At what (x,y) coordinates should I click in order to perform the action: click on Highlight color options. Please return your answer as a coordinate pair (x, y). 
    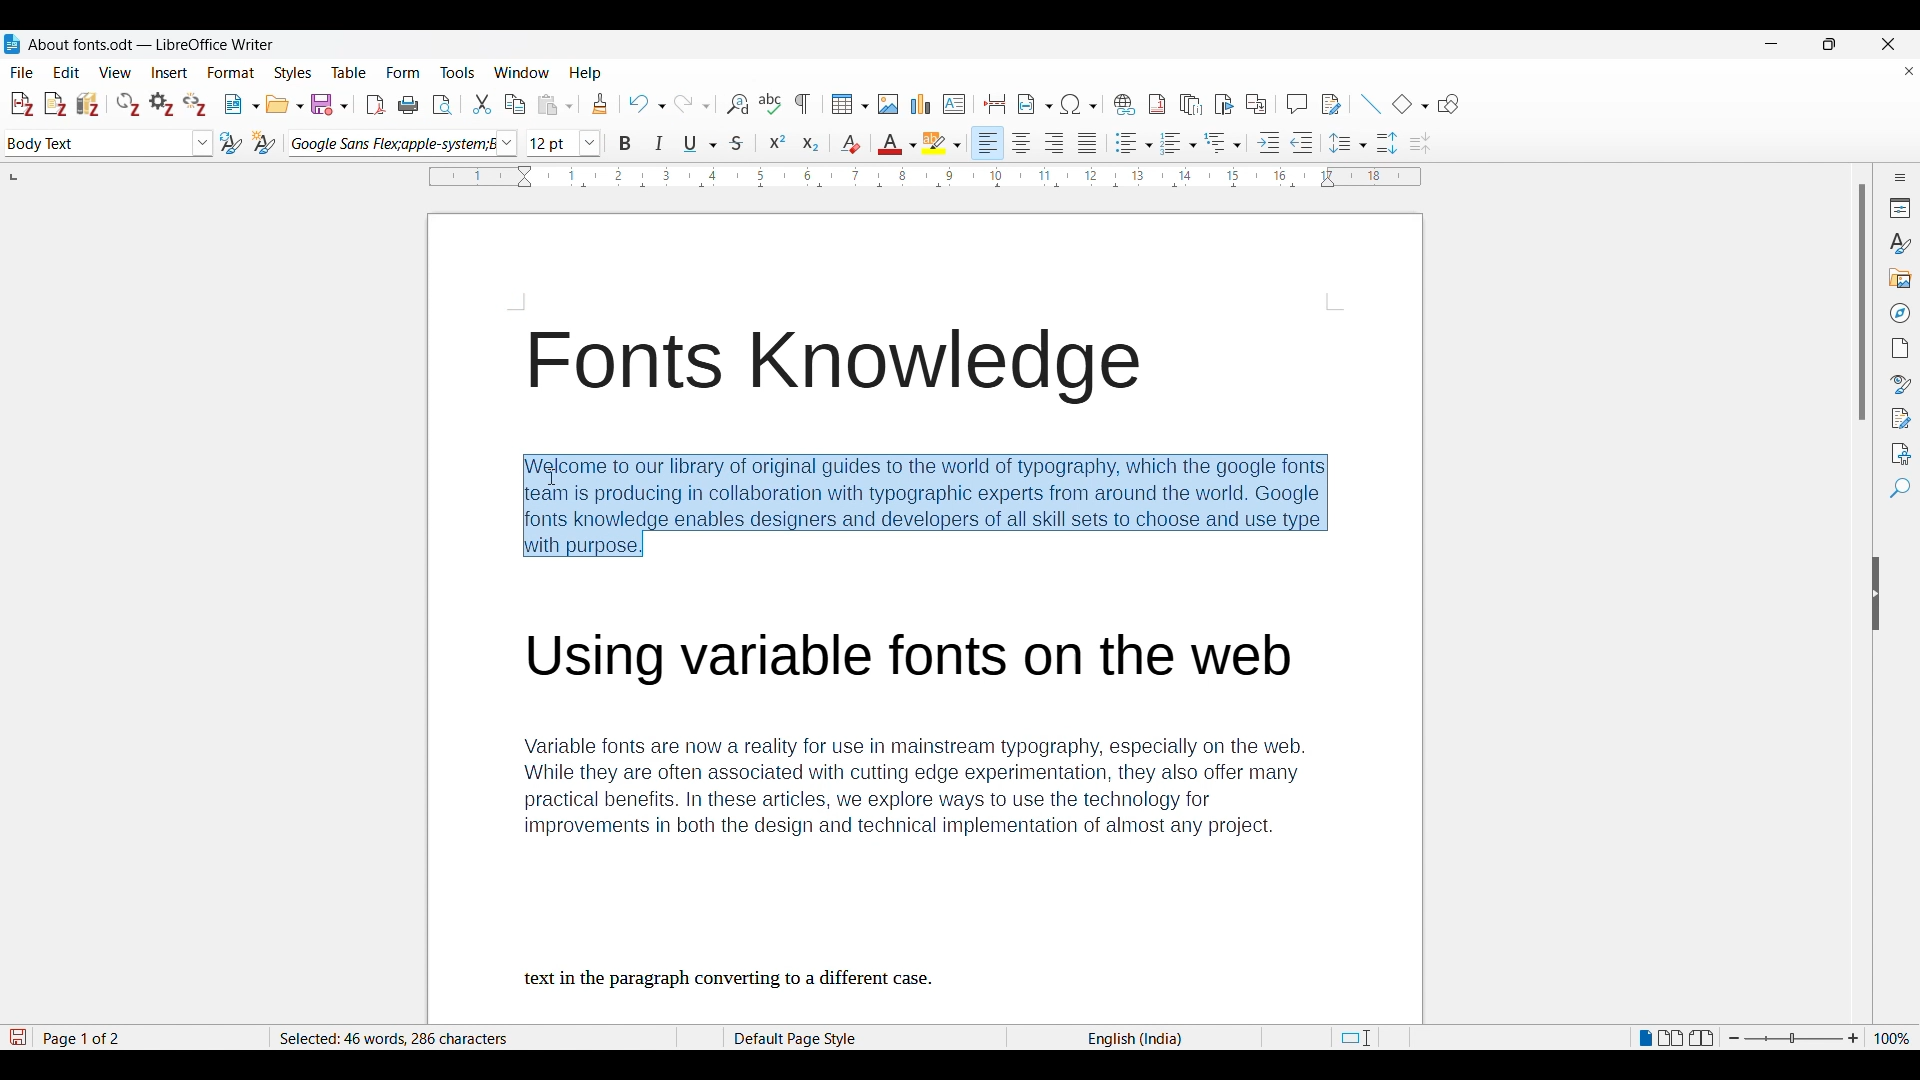
    Looking at the image, I should click on (941, 143).